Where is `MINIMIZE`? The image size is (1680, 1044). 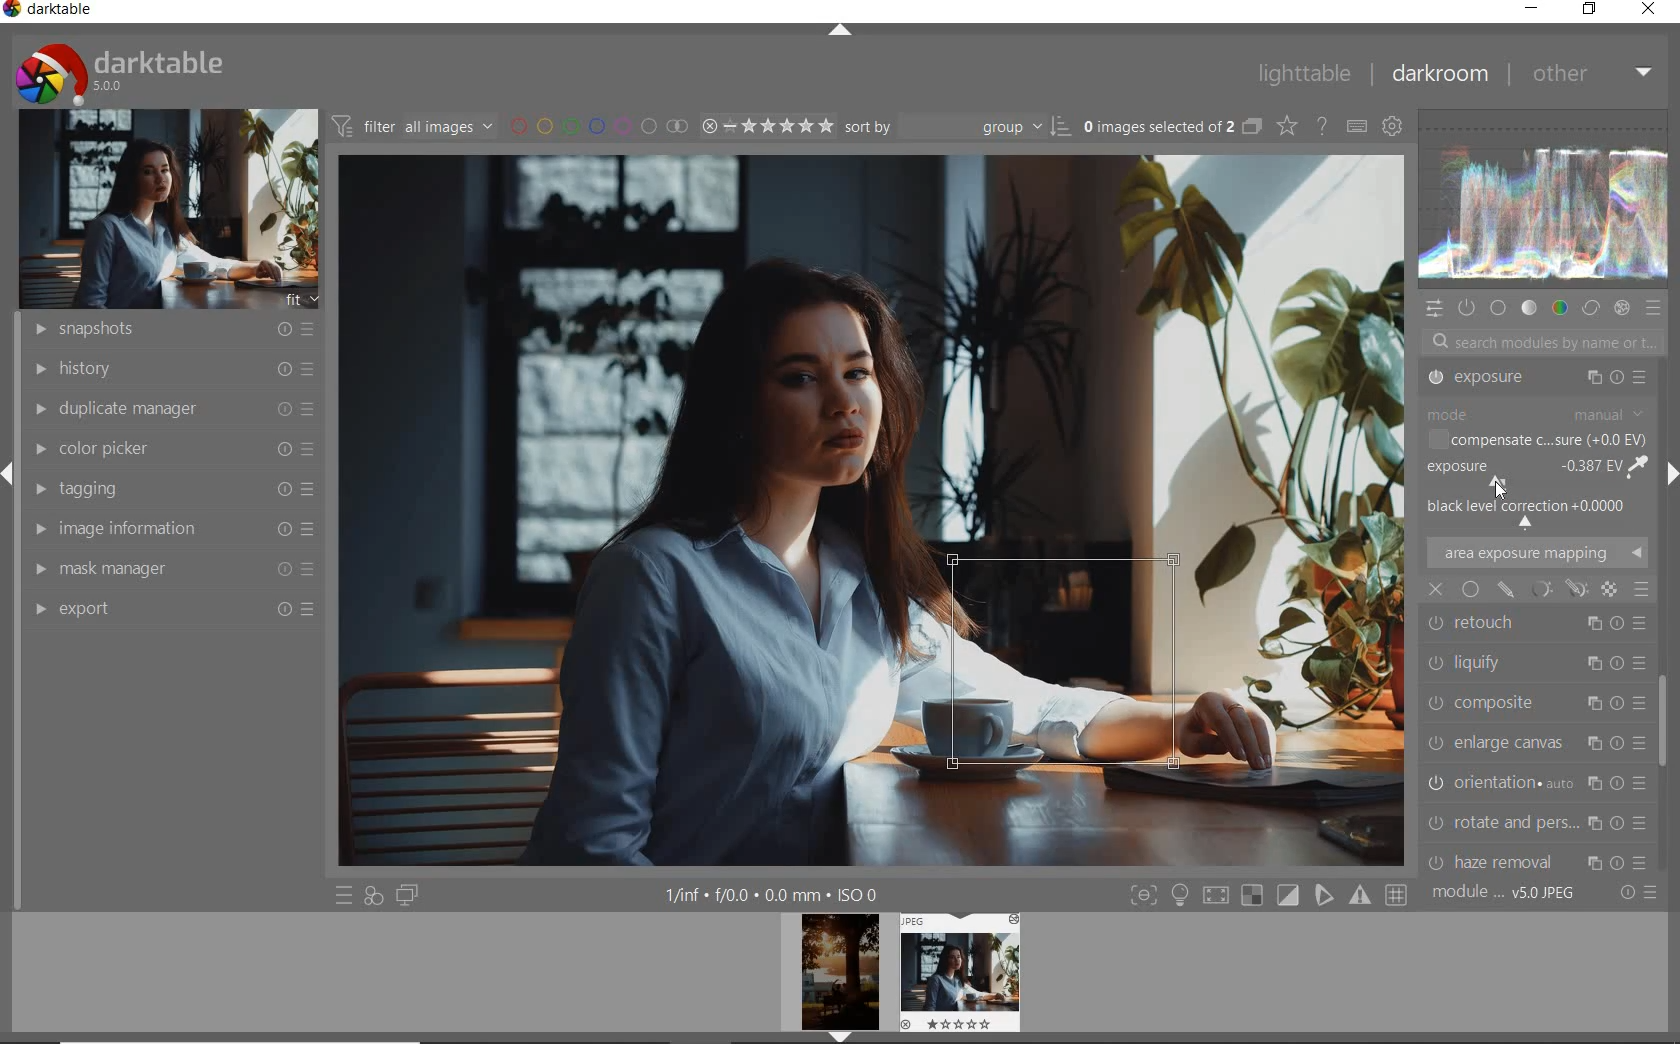
MINIMIZE is located at coordinates (1528, 8).